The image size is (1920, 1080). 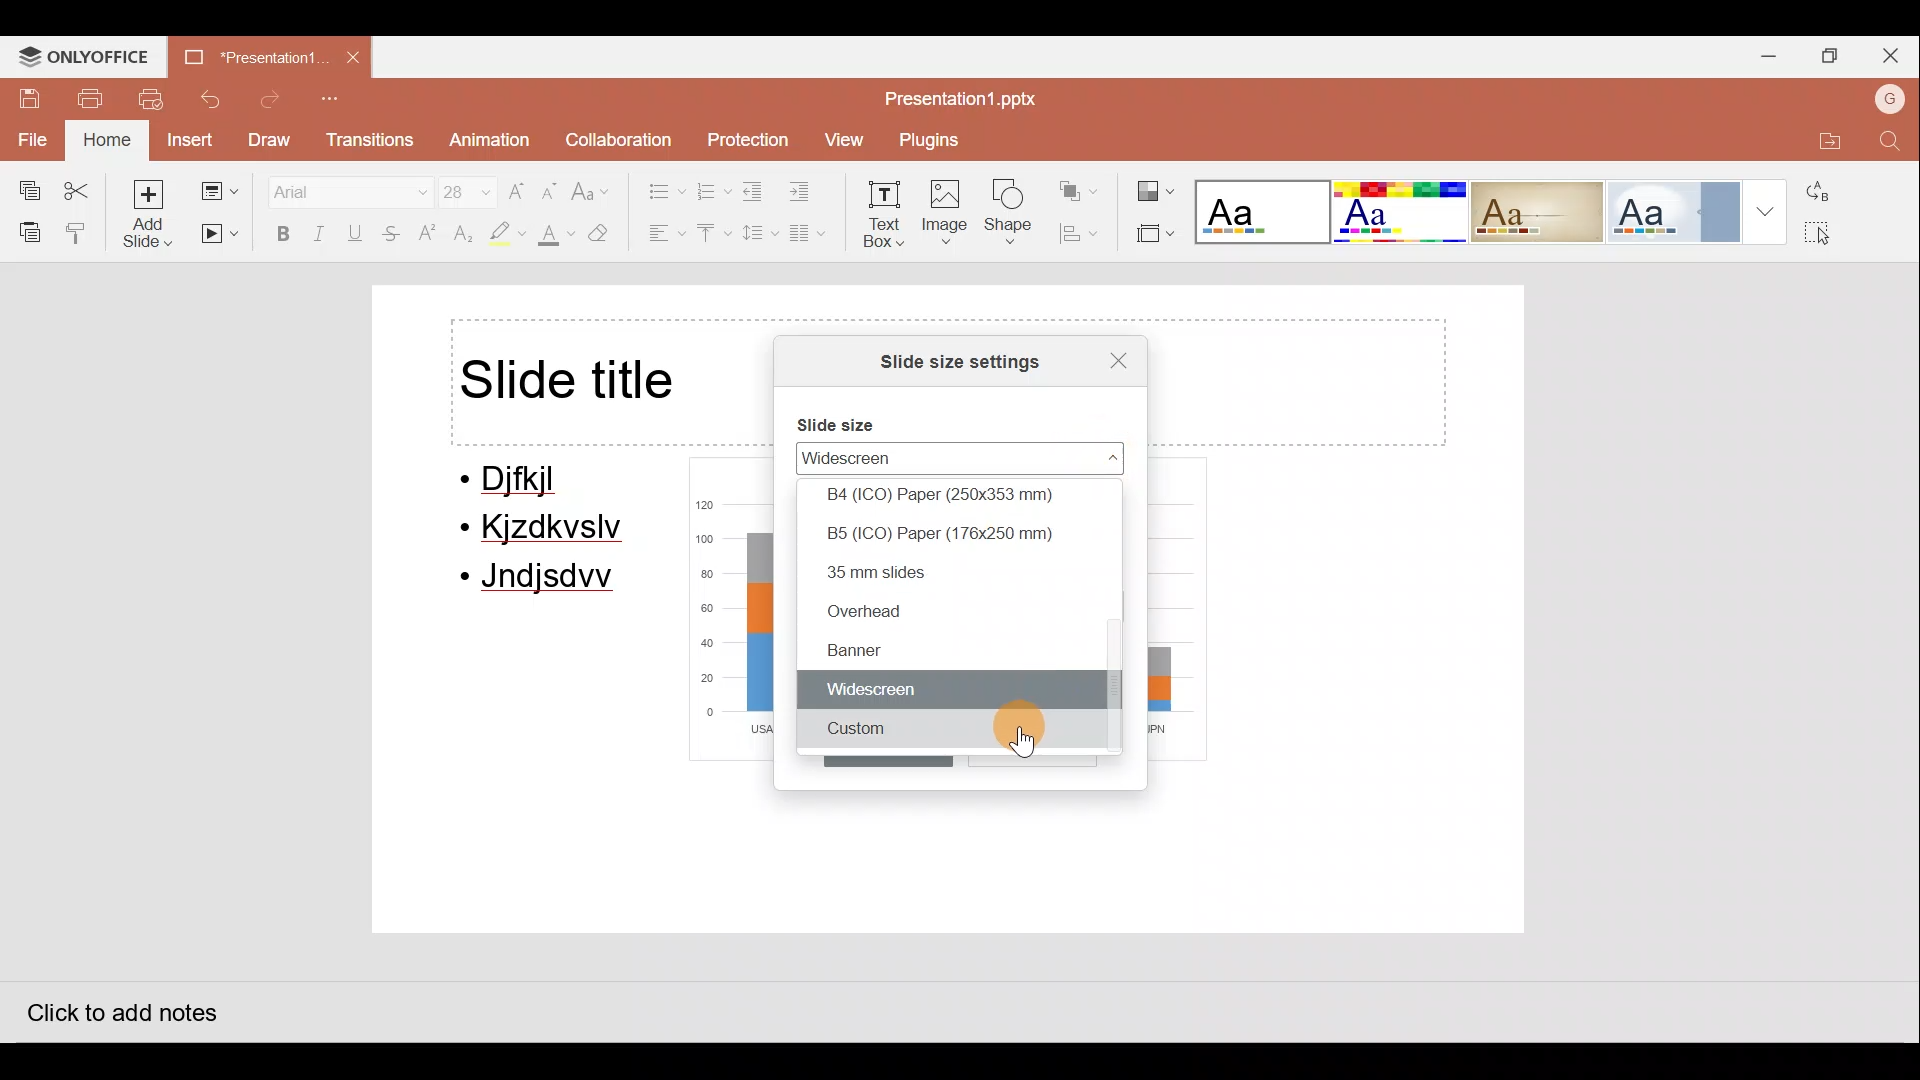 What do you see at coordinates (1014, 216) in the screenshot?
I see `Shape` at bounding box center [1014, 216].